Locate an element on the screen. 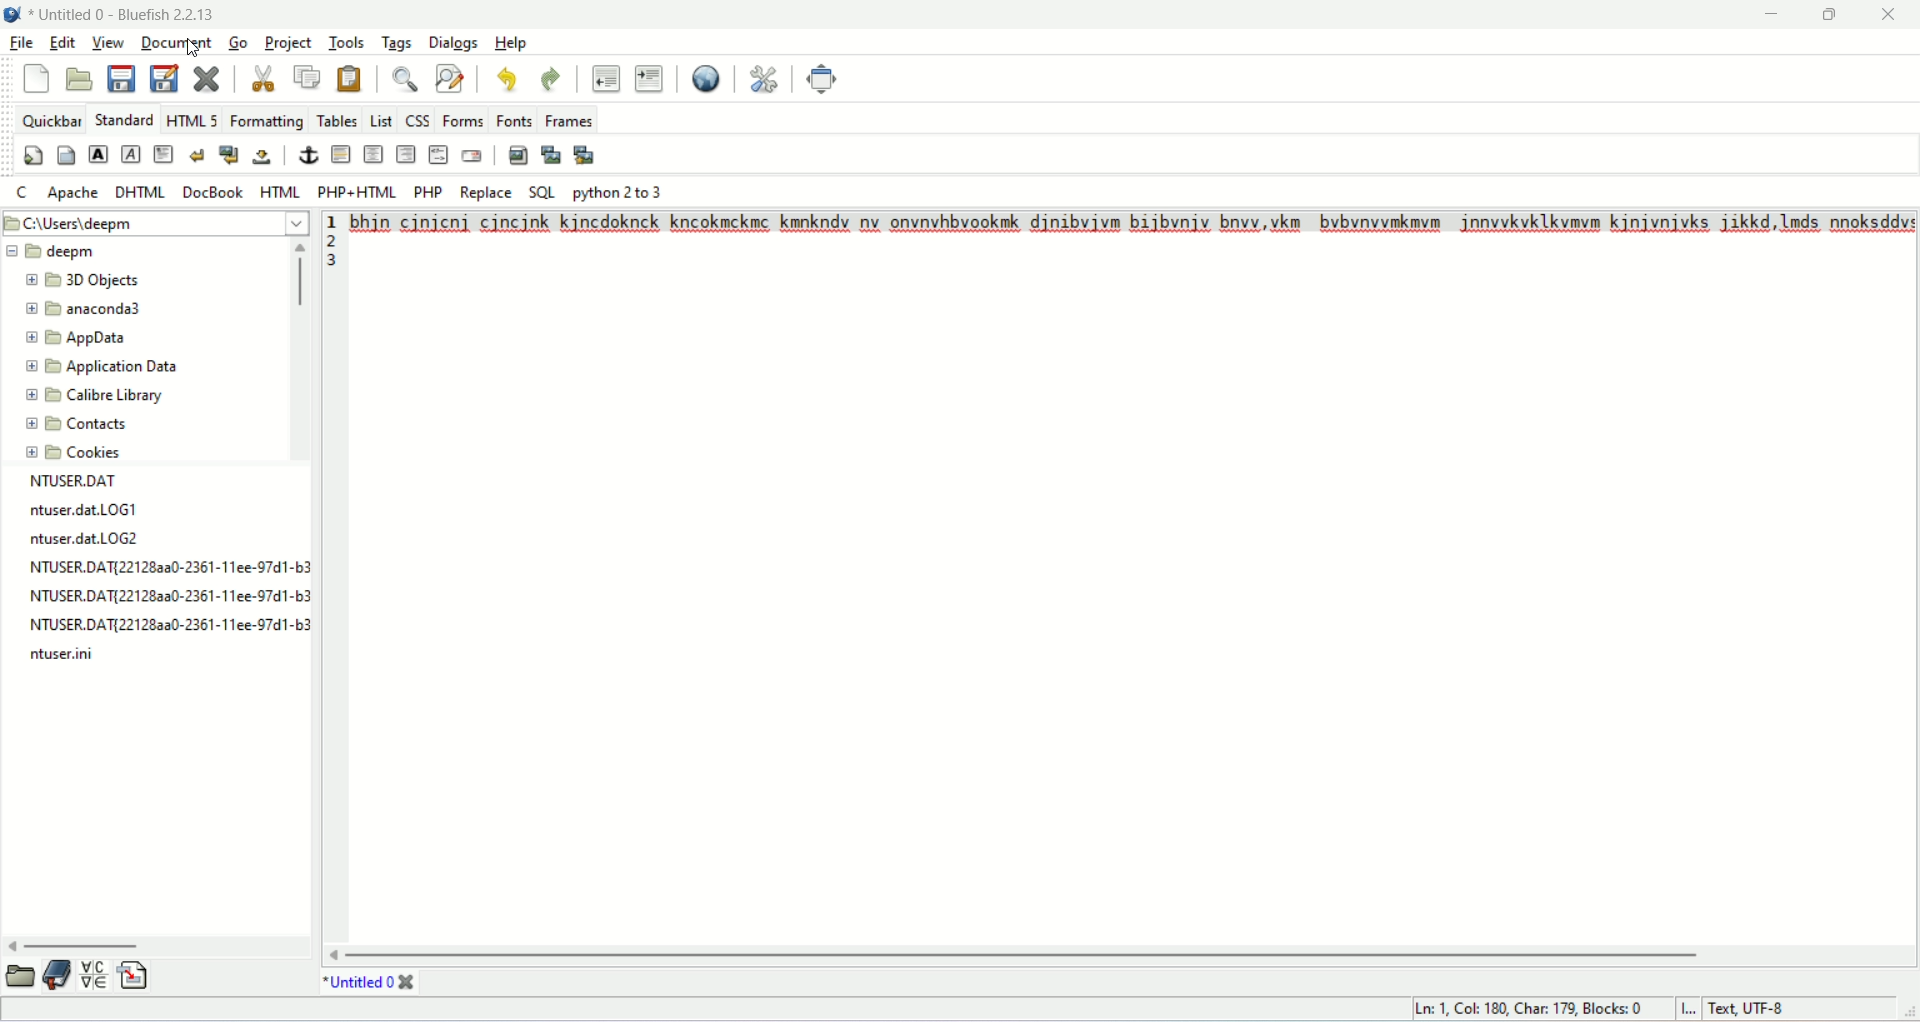 The height and width of the screenshot is (1022, 1920). body is located at coordinates (66, 155).